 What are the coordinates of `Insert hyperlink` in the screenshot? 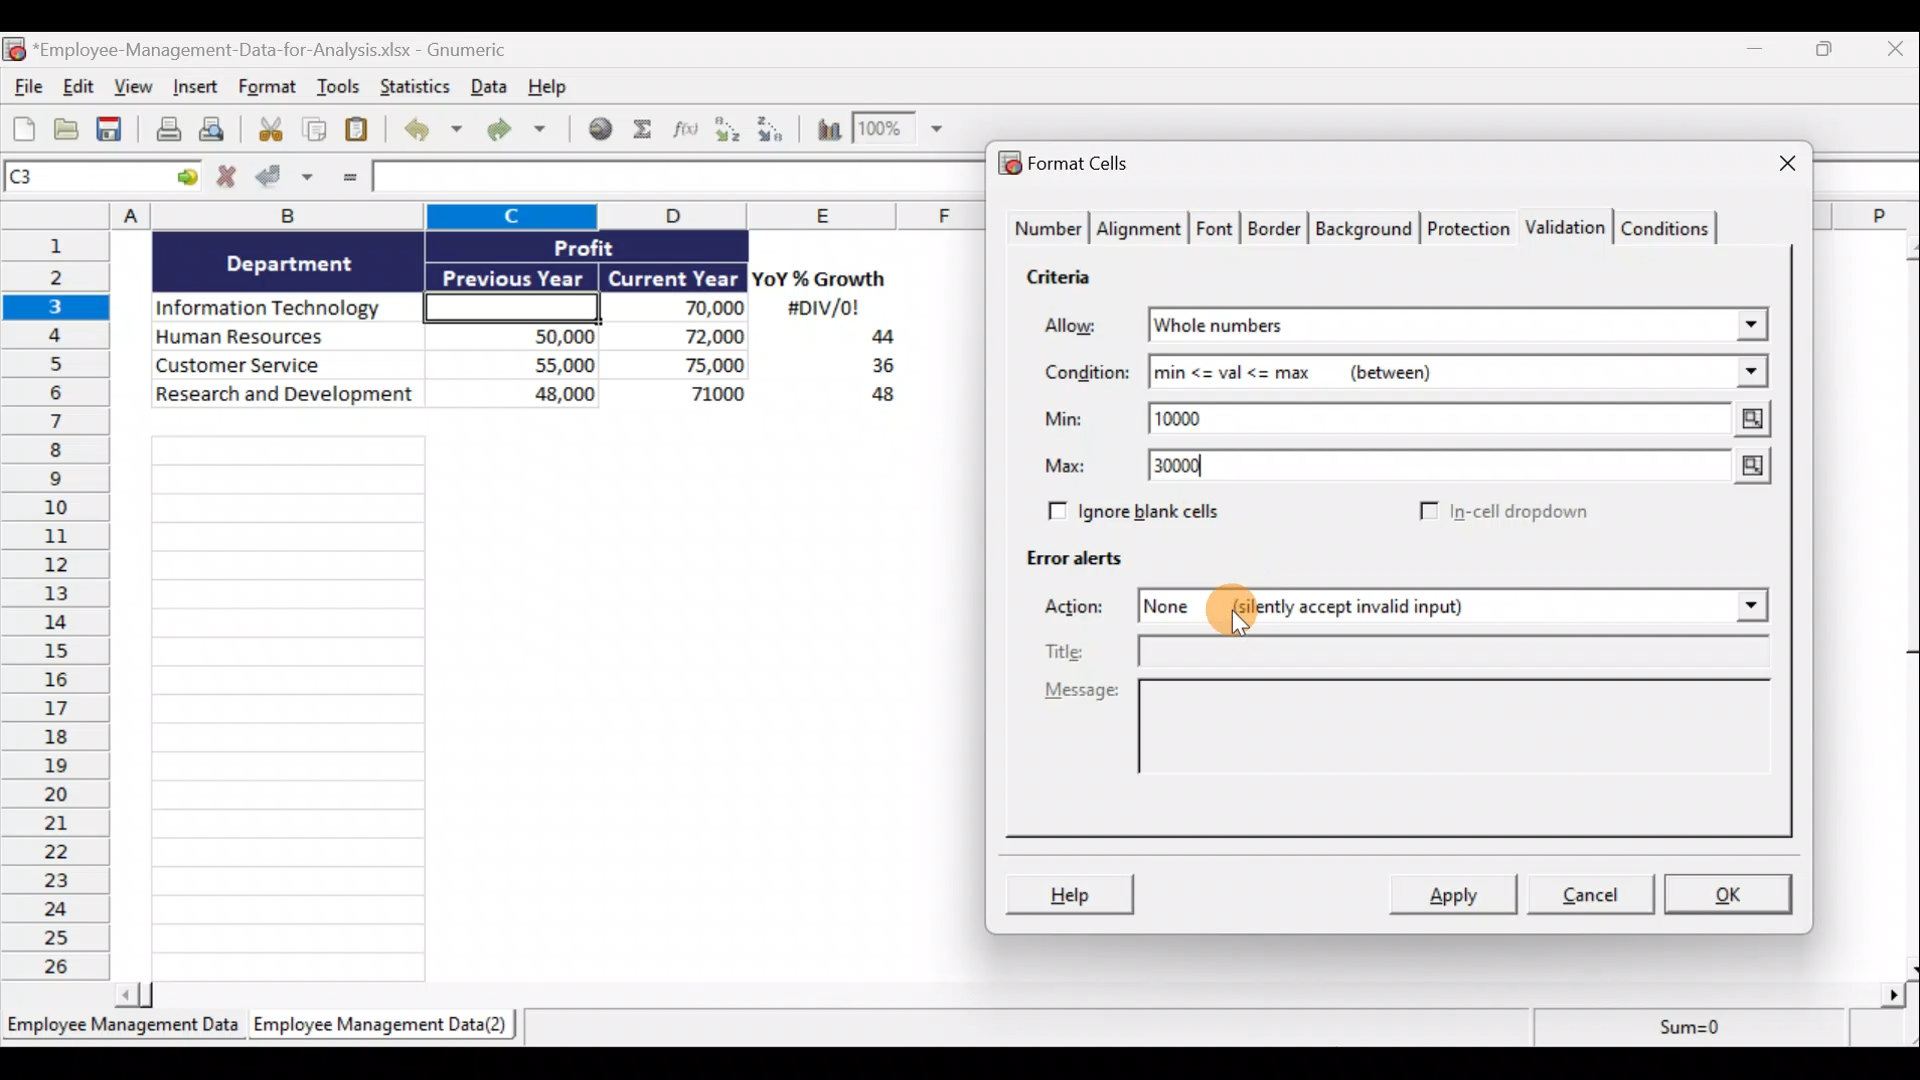 It's located at (602, 129).